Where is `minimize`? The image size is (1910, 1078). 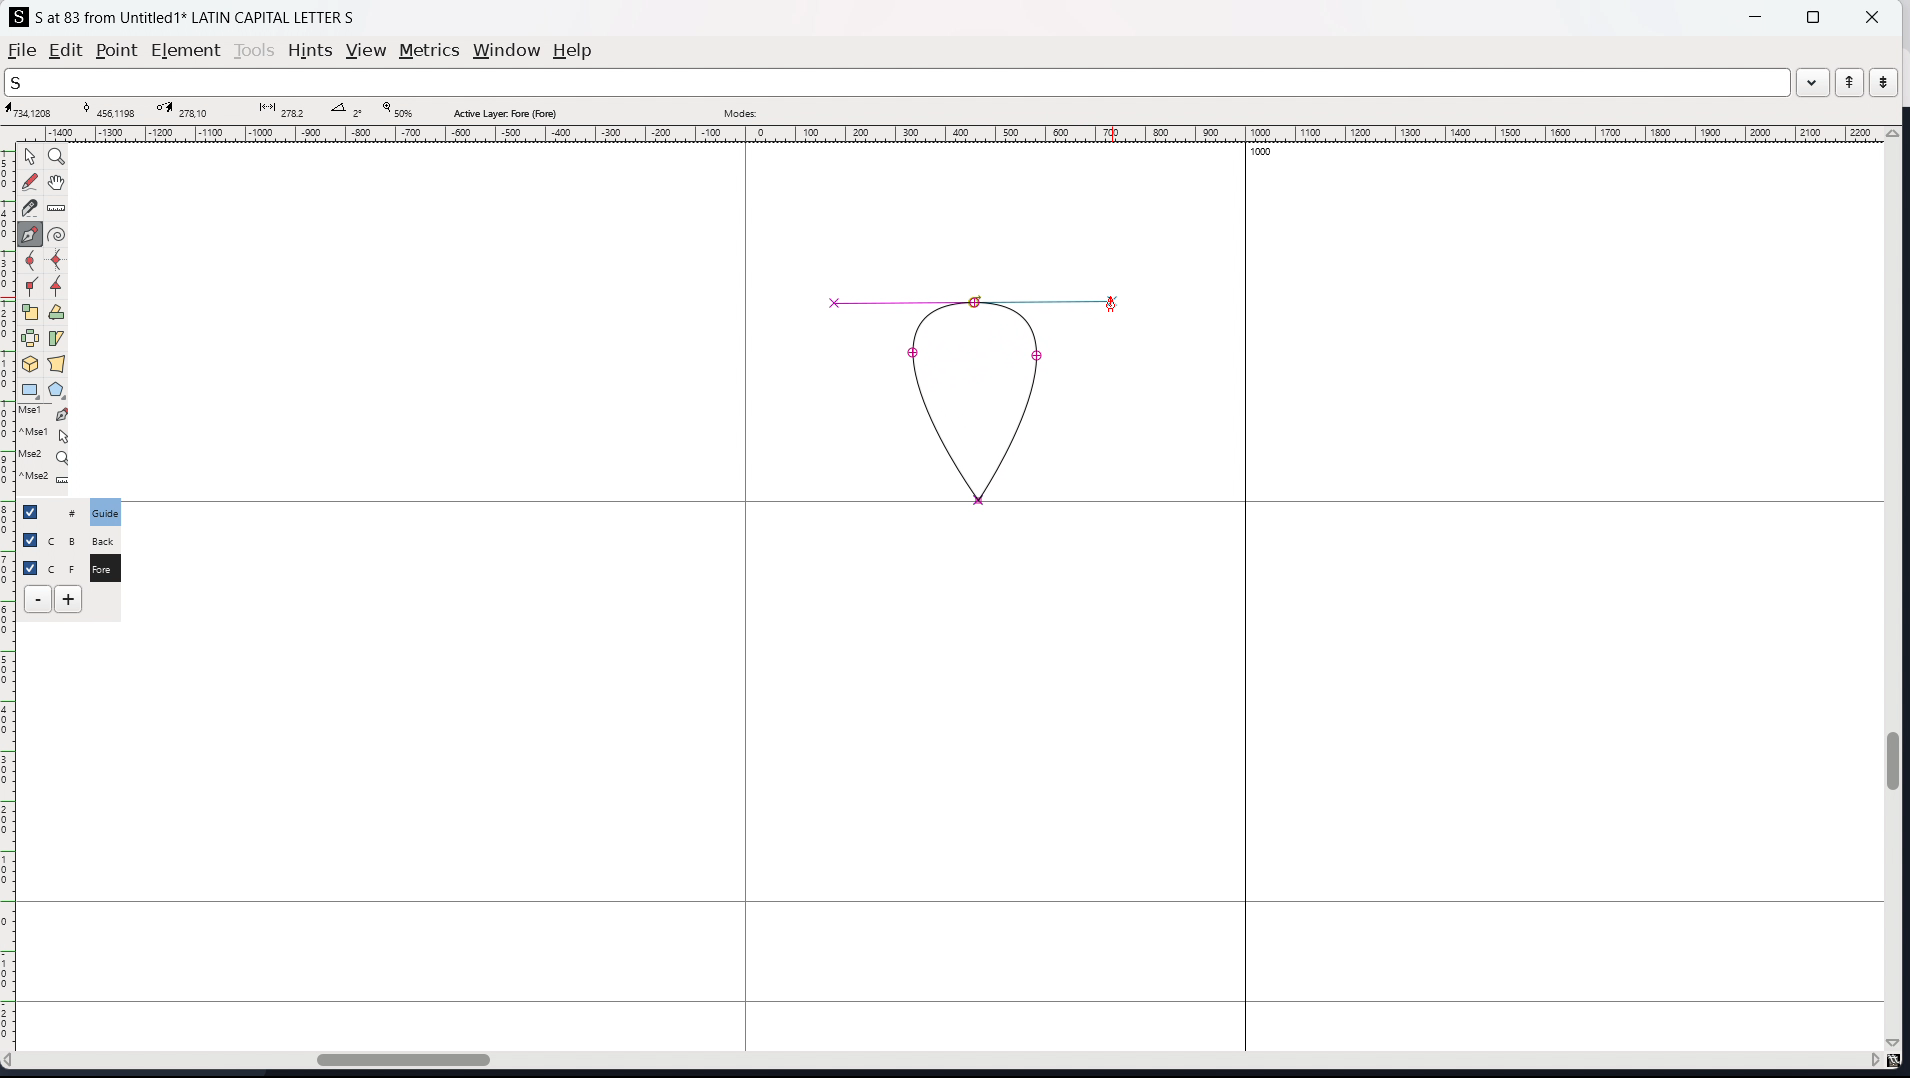
minimize is located at coordinates (1758, 15).